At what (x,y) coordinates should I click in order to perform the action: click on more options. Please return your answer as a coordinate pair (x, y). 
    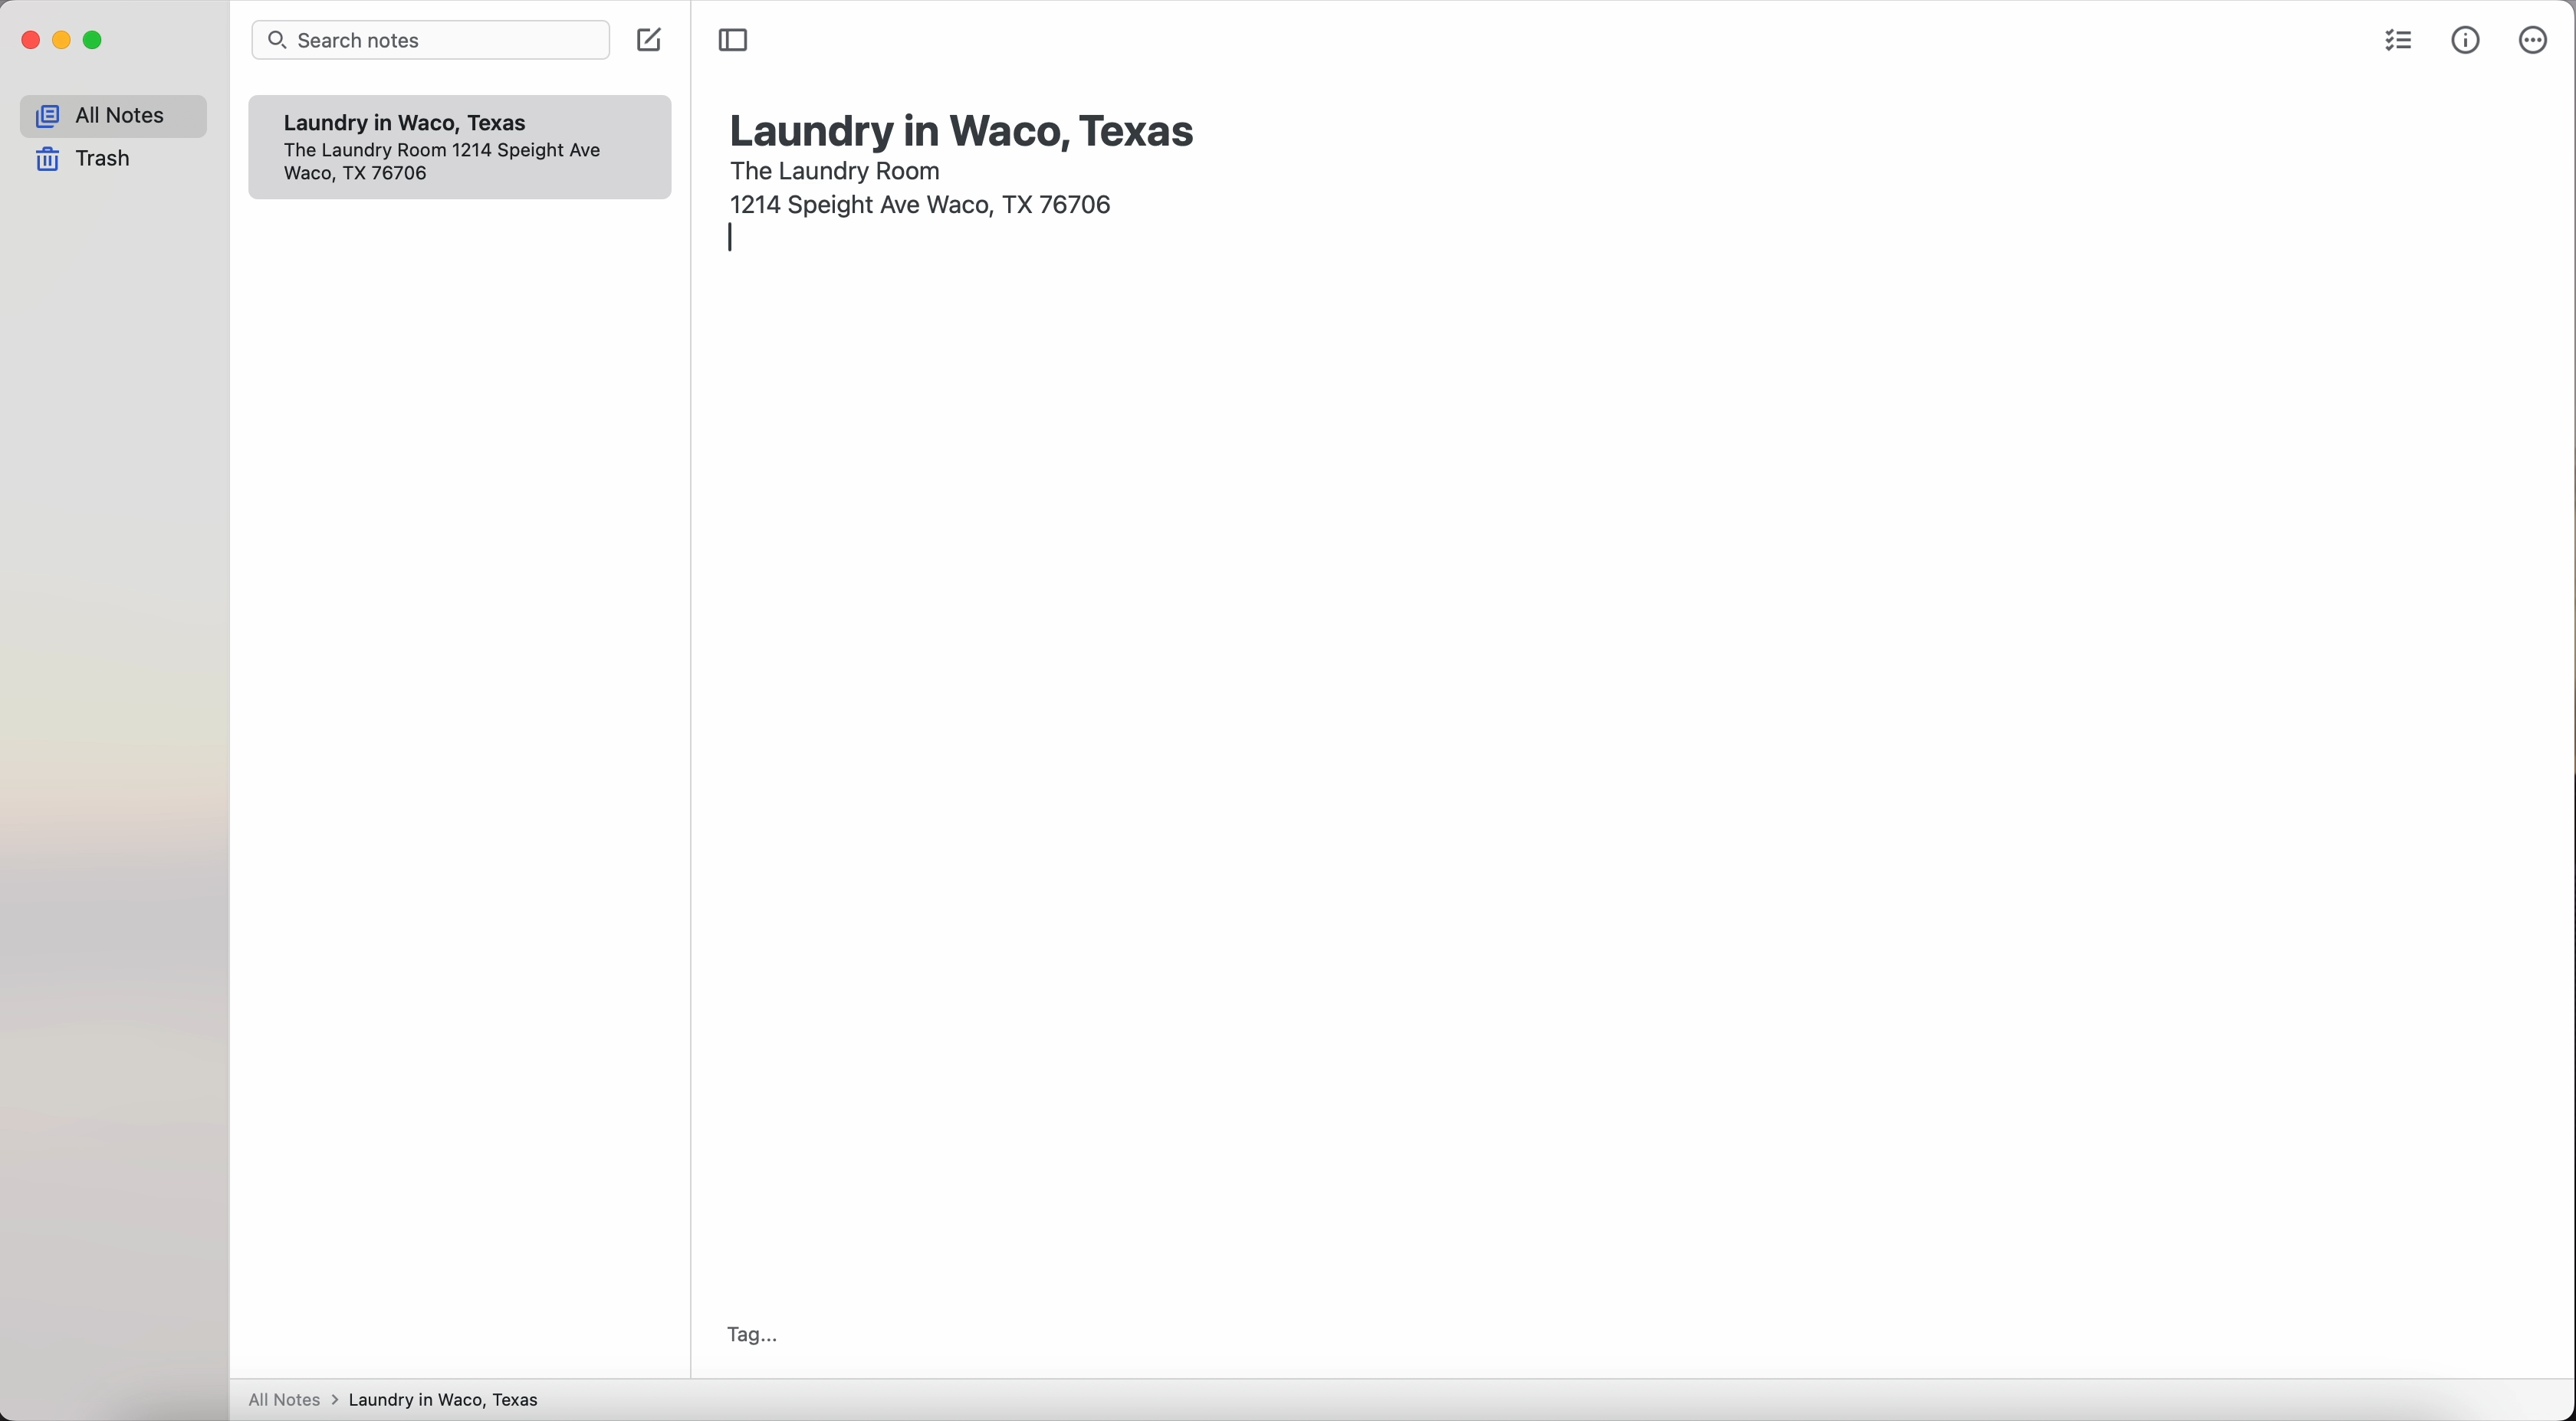
    Looking at the image, I should click on (2531, 41).